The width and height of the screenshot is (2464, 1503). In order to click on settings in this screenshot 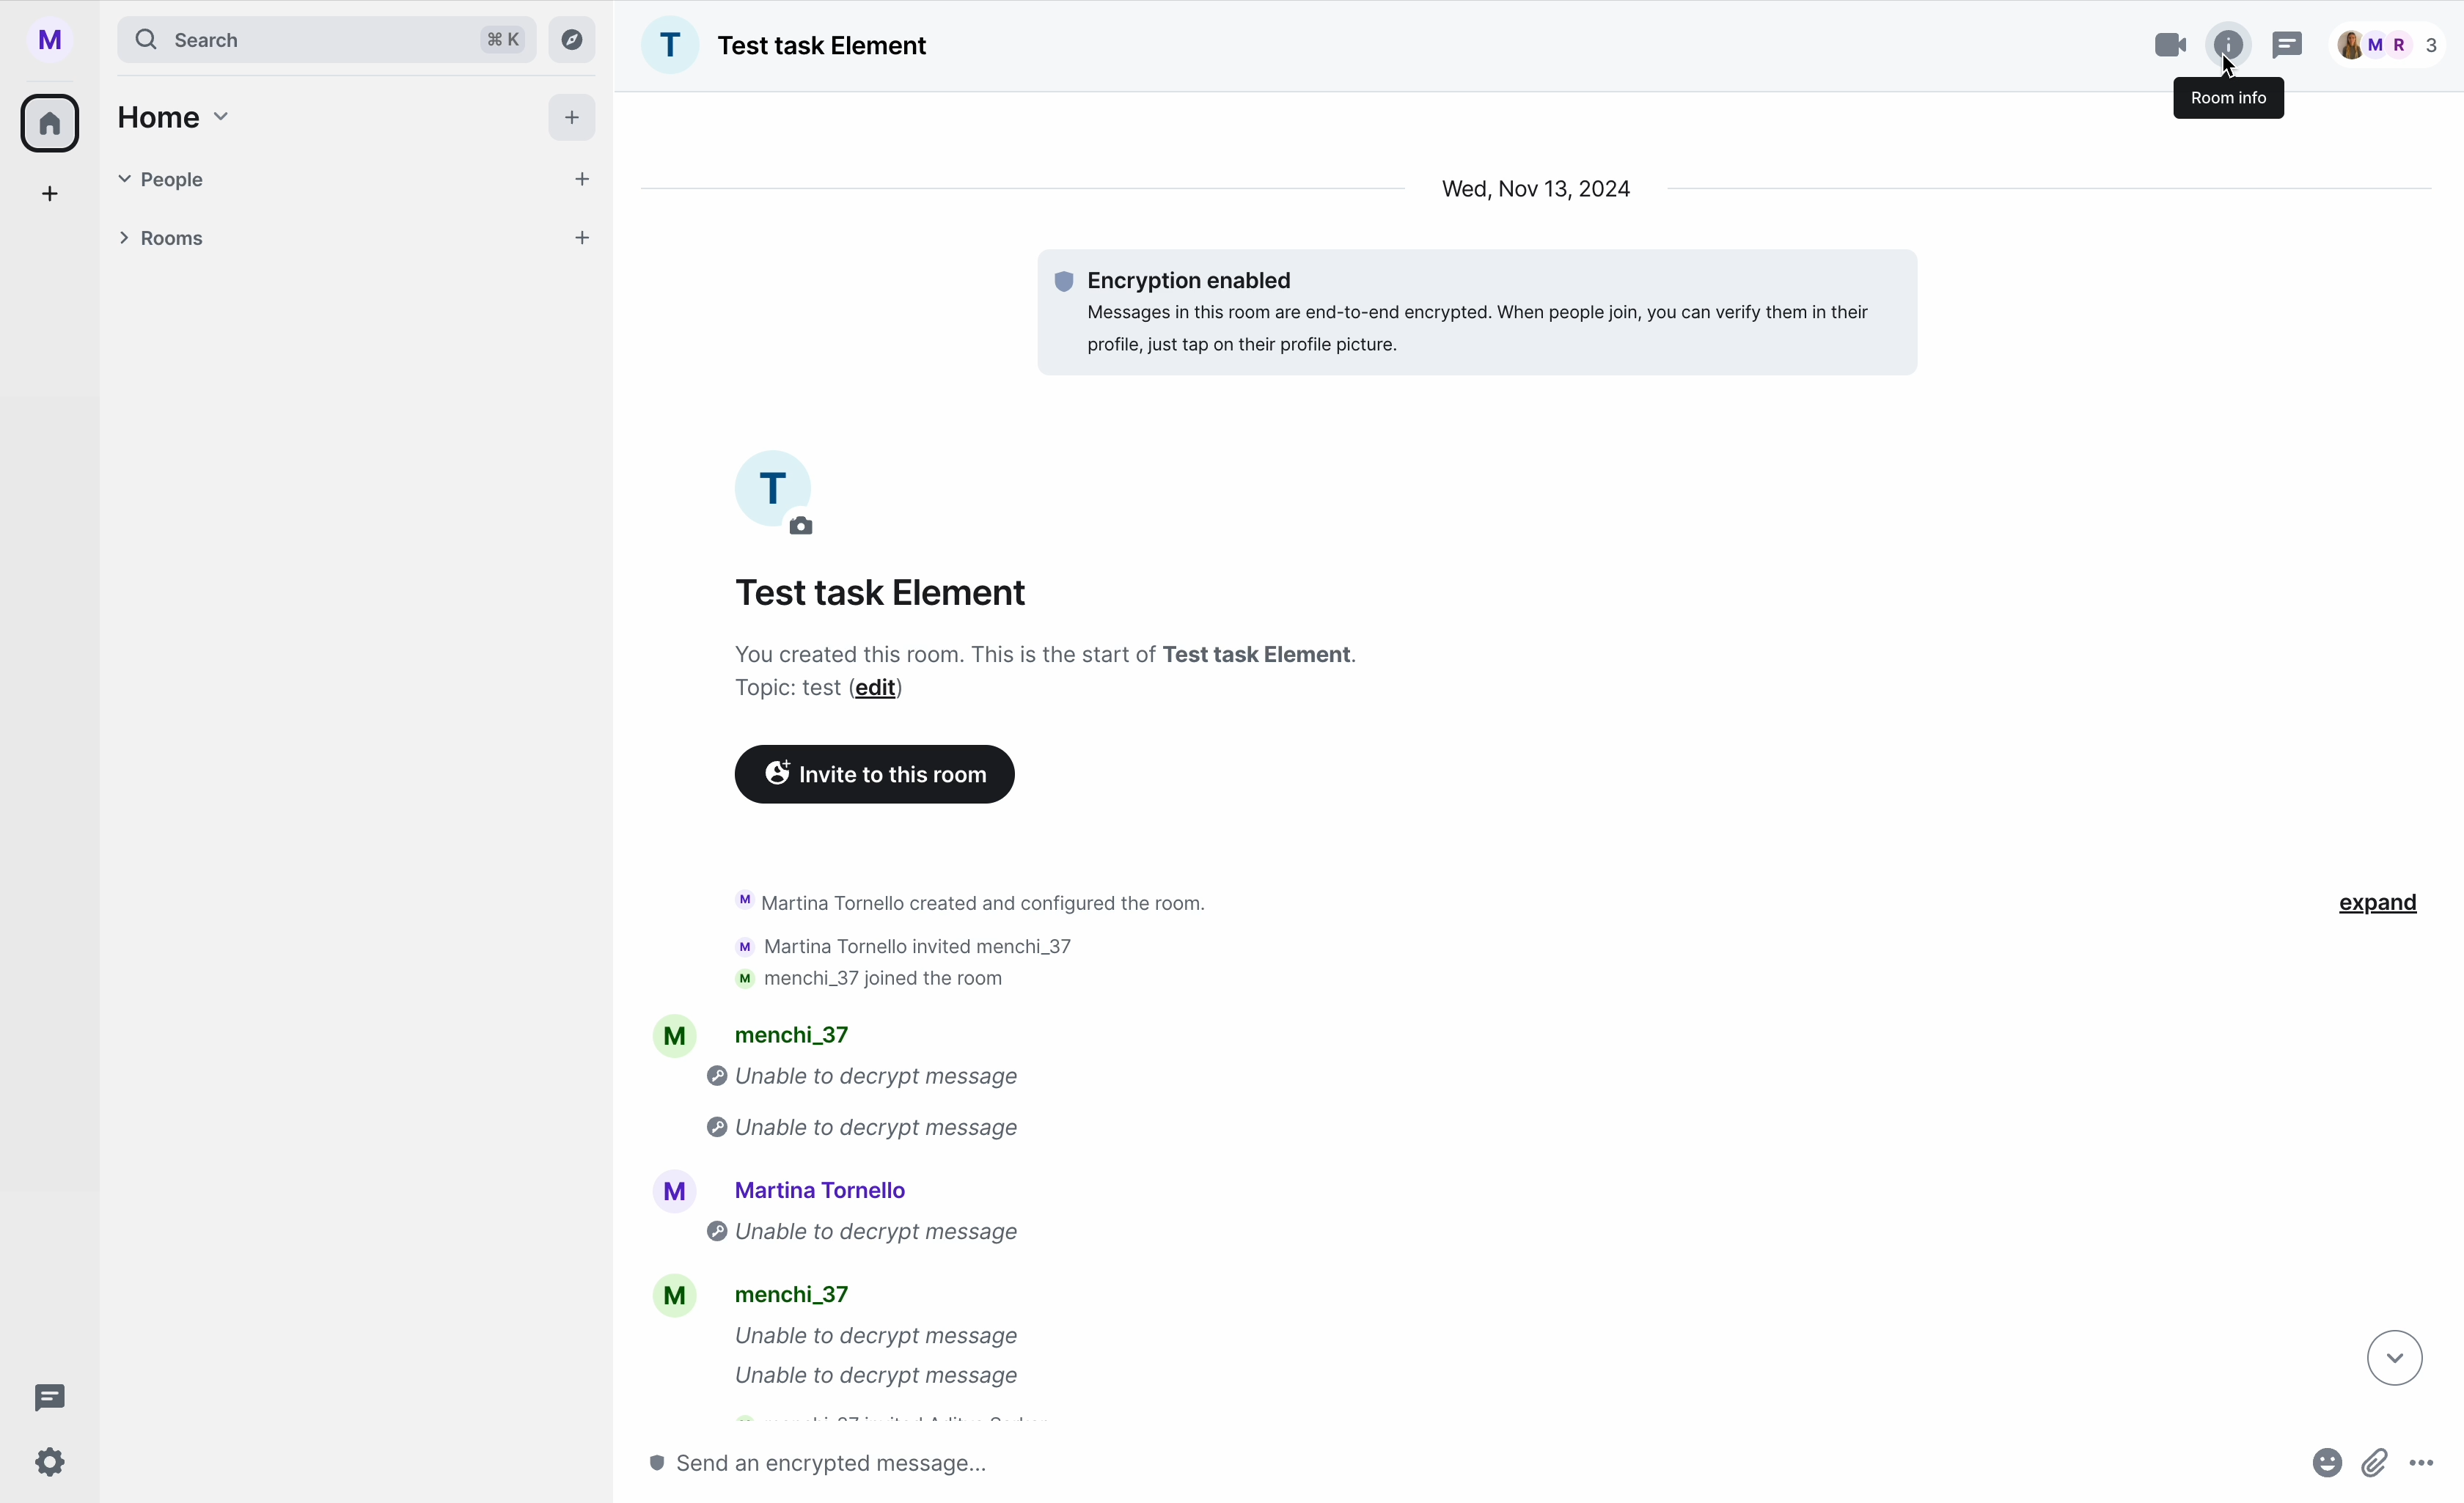, I will do `click(51, 1464)`.